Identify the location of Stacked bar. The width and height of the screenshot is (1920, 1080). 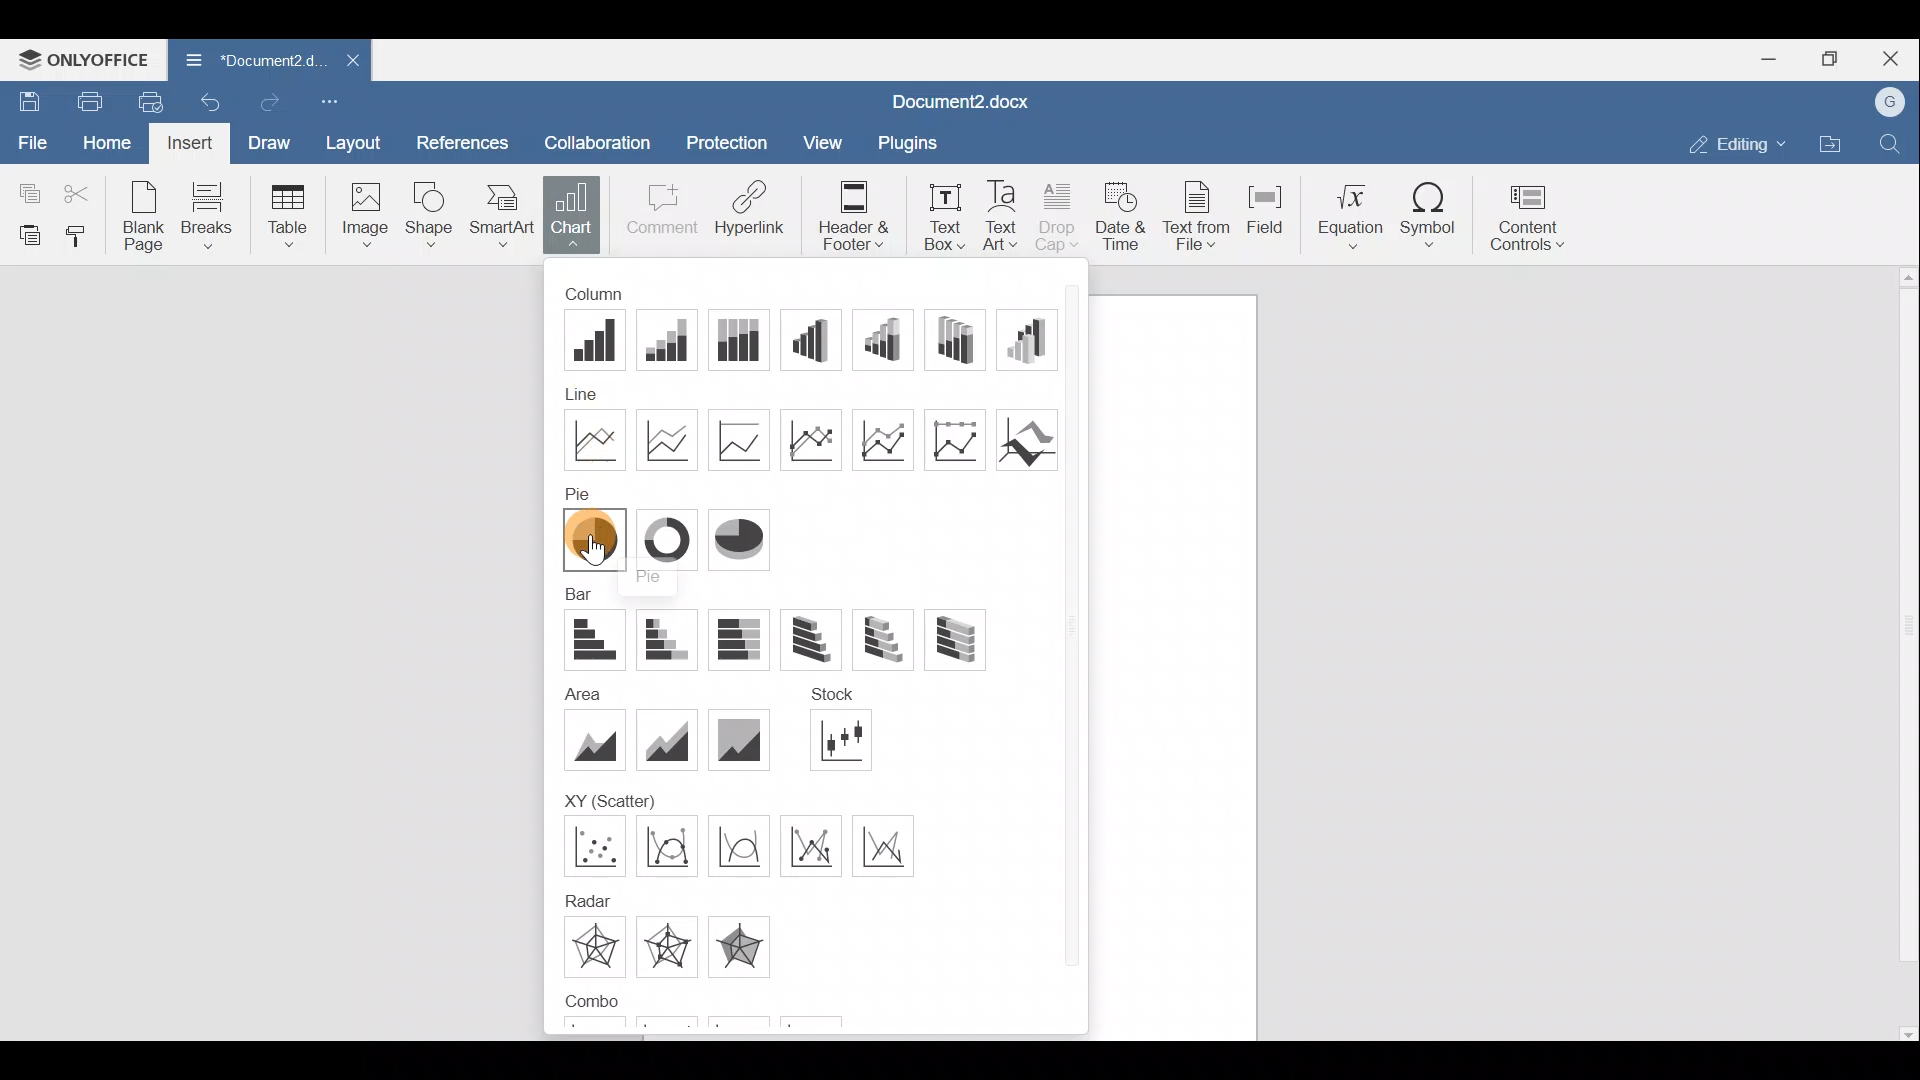
(668, 639).